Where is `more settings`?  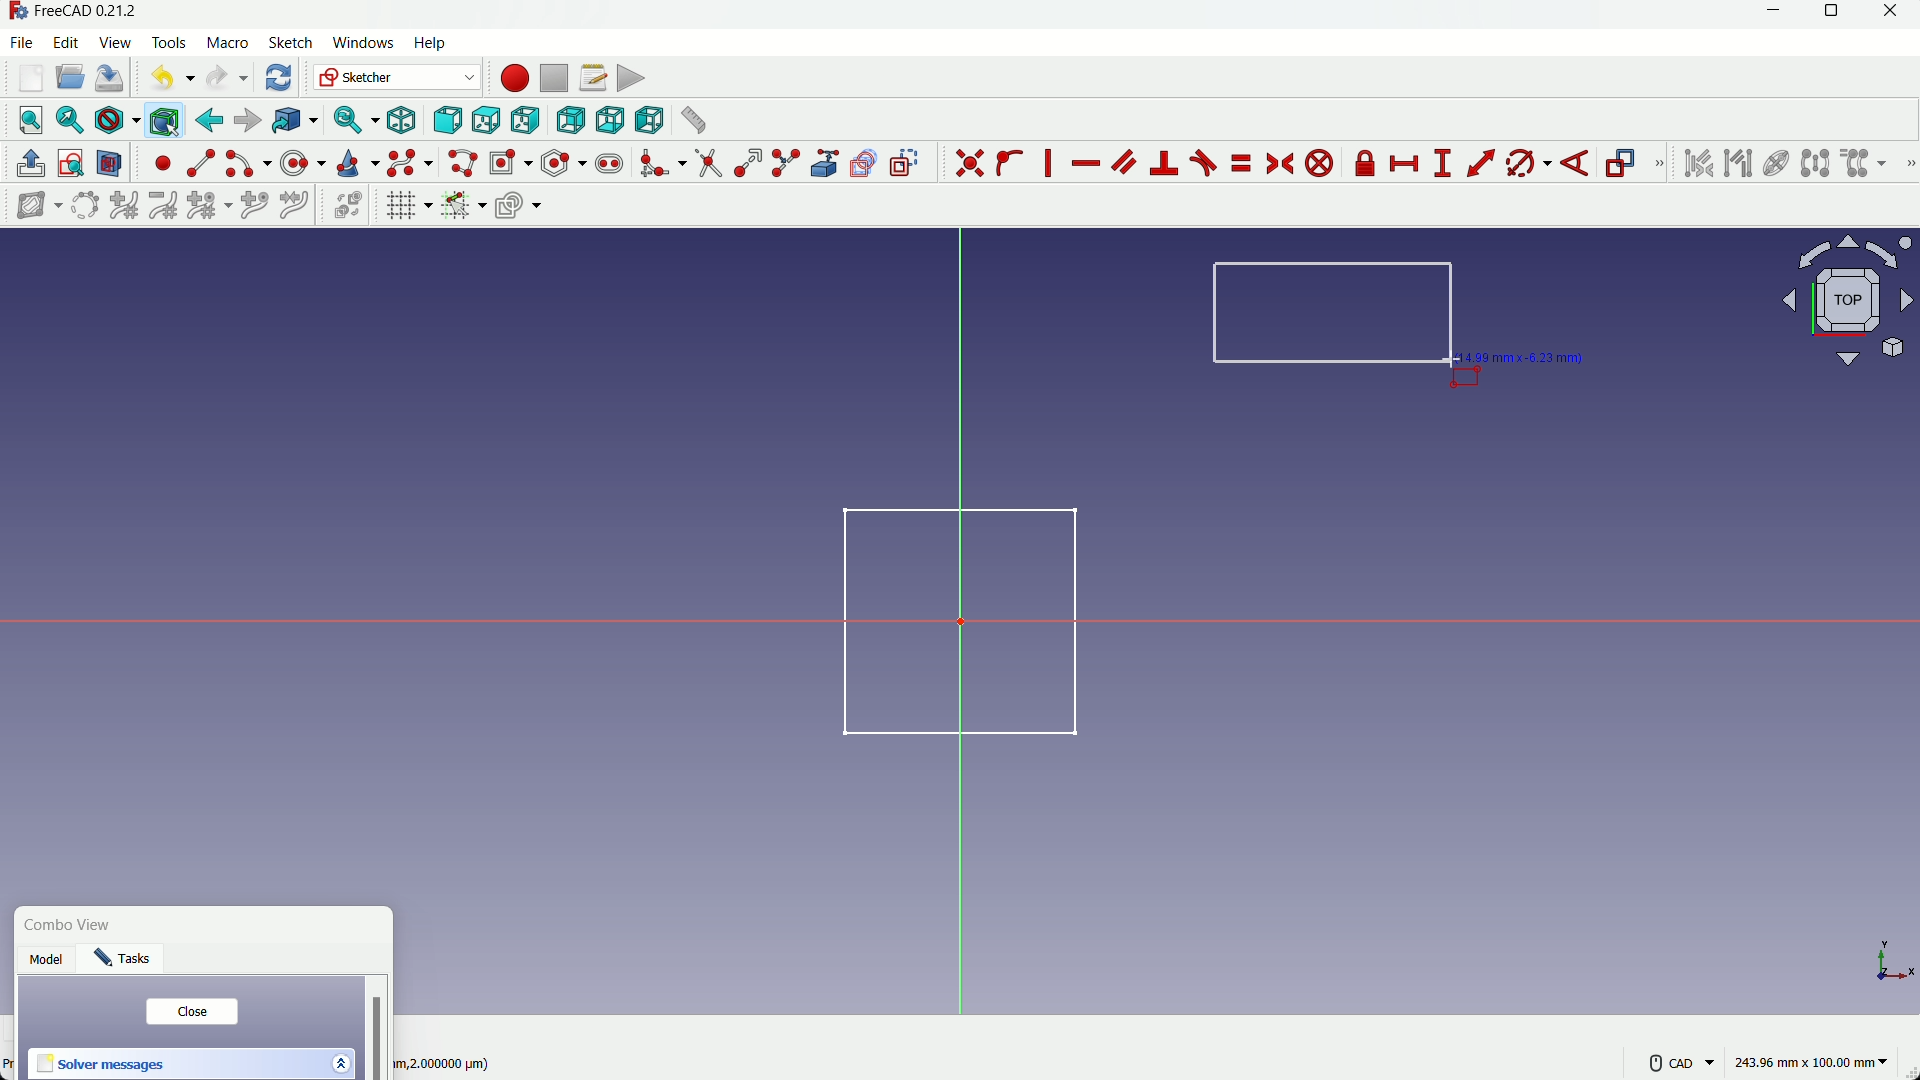 more settings is located at coordinates (1682, 1063).